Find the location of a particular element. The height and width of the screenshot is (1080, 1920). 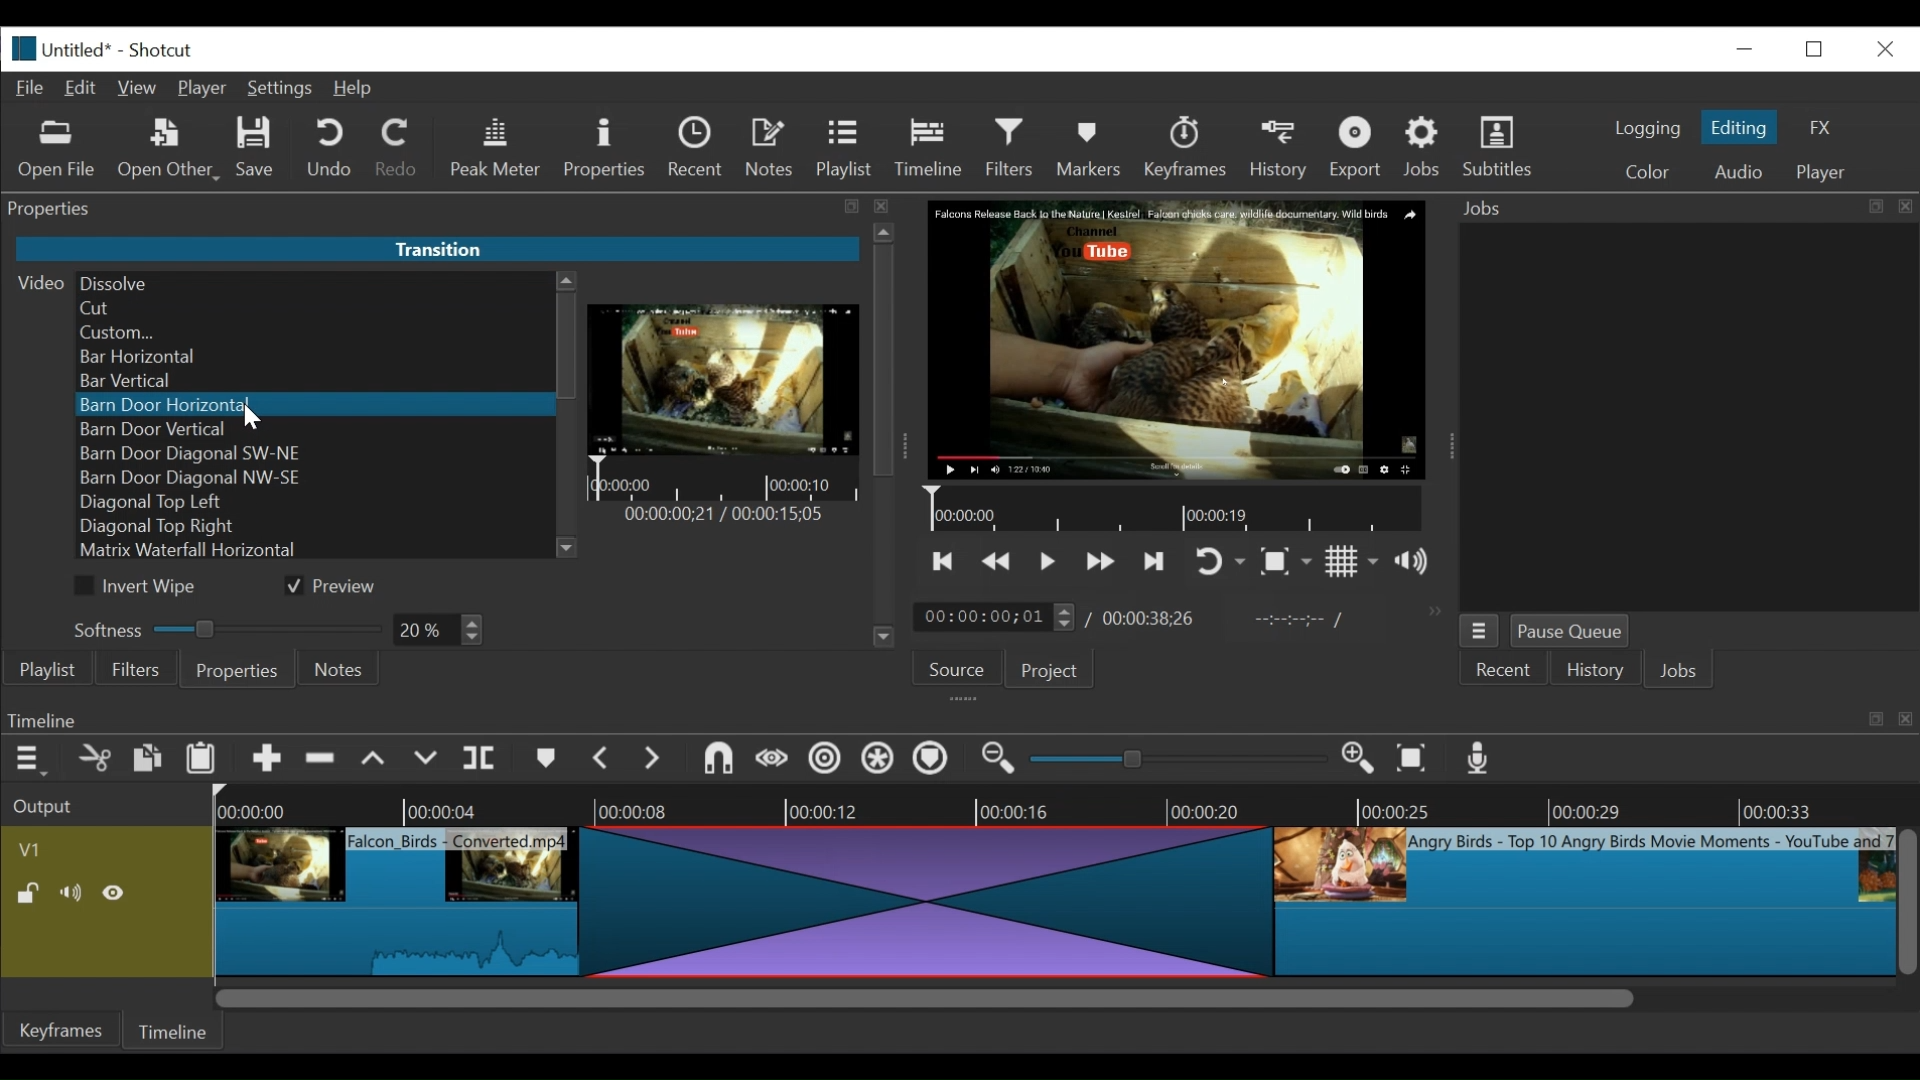

Playlist is located at coordinates (845, 150).